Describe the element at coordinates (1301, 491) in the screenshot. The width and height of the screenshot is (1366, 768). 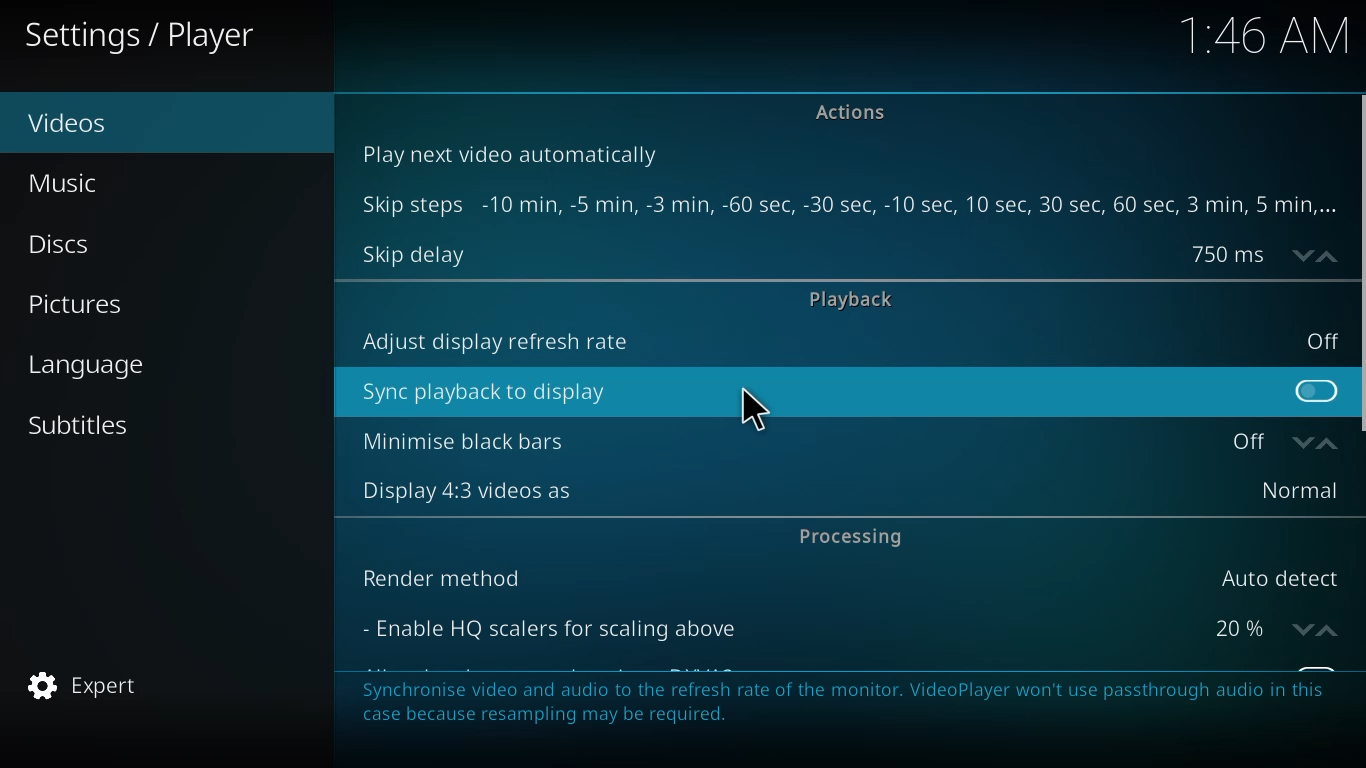
I see `normal` at that location.